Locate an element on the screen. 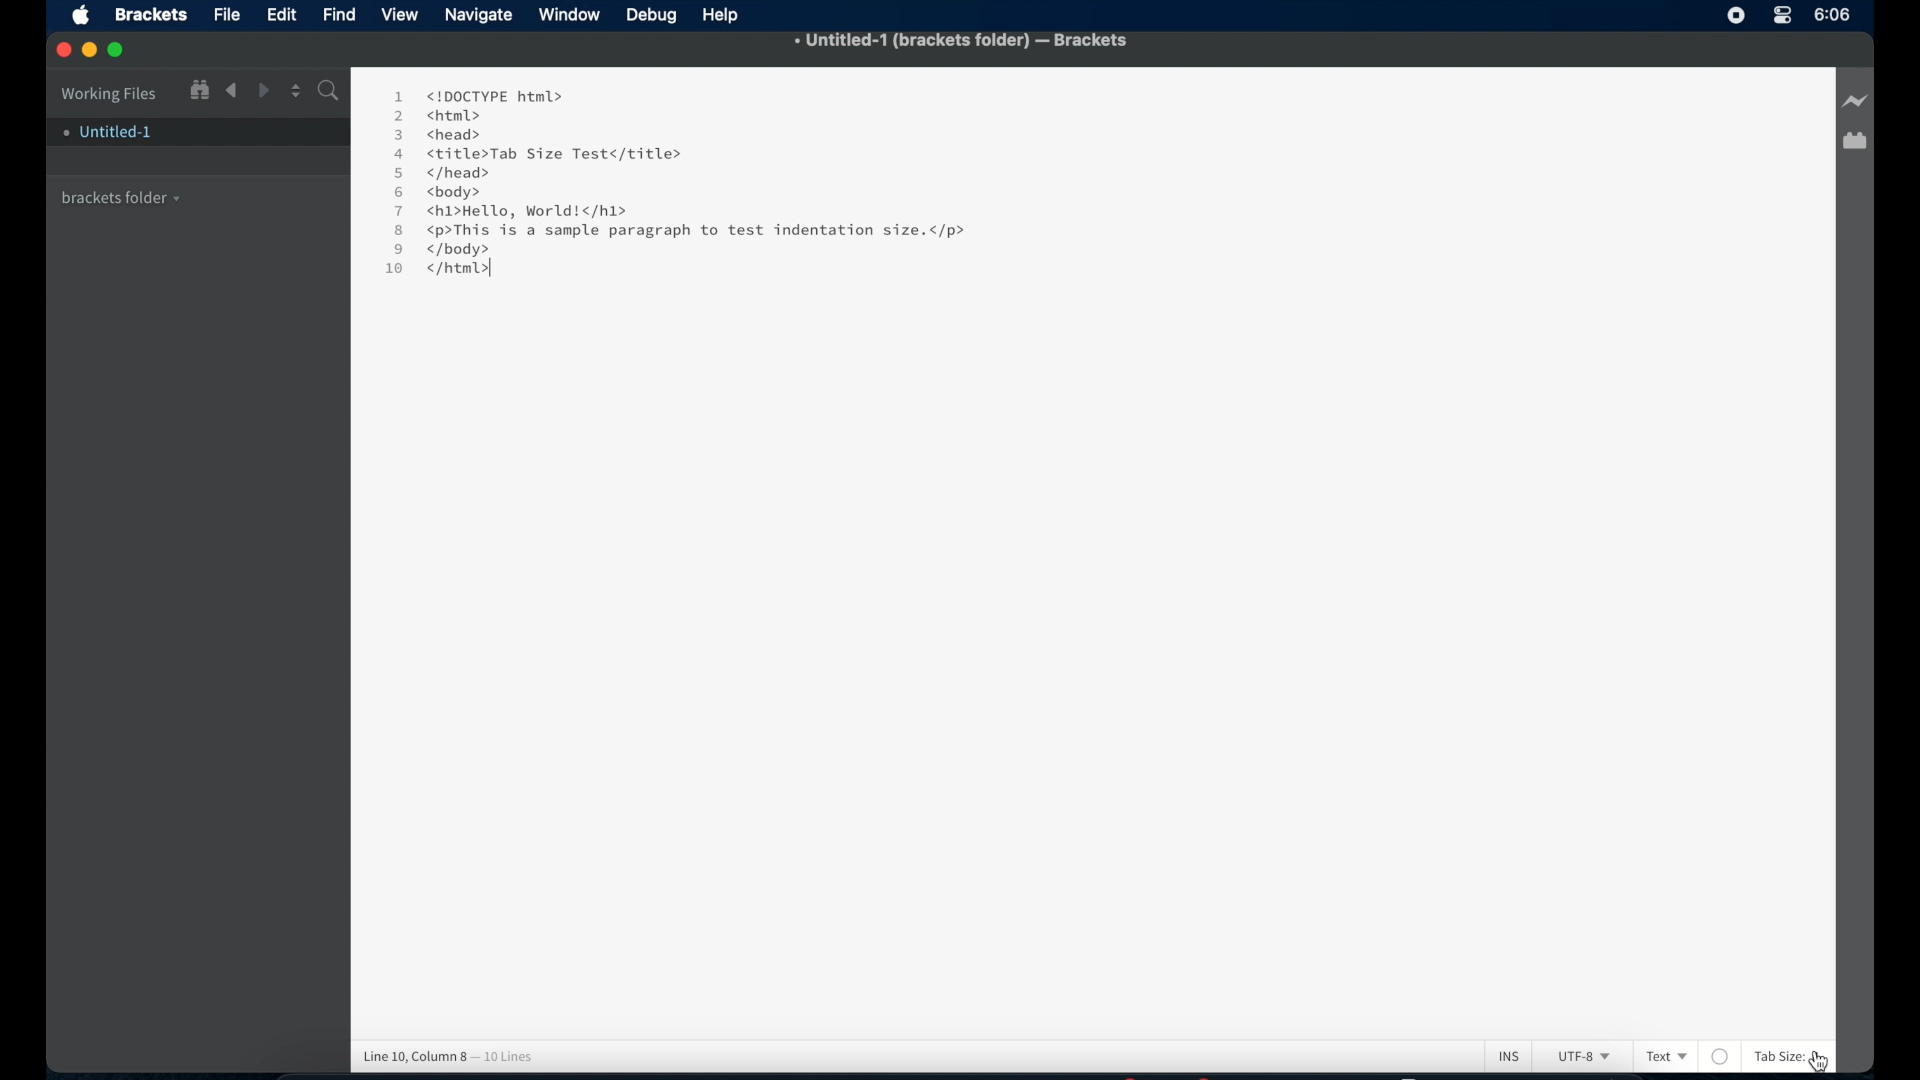  . Untitled-1 (brackets folder) - Brackets is located at coordinates (962, 42).